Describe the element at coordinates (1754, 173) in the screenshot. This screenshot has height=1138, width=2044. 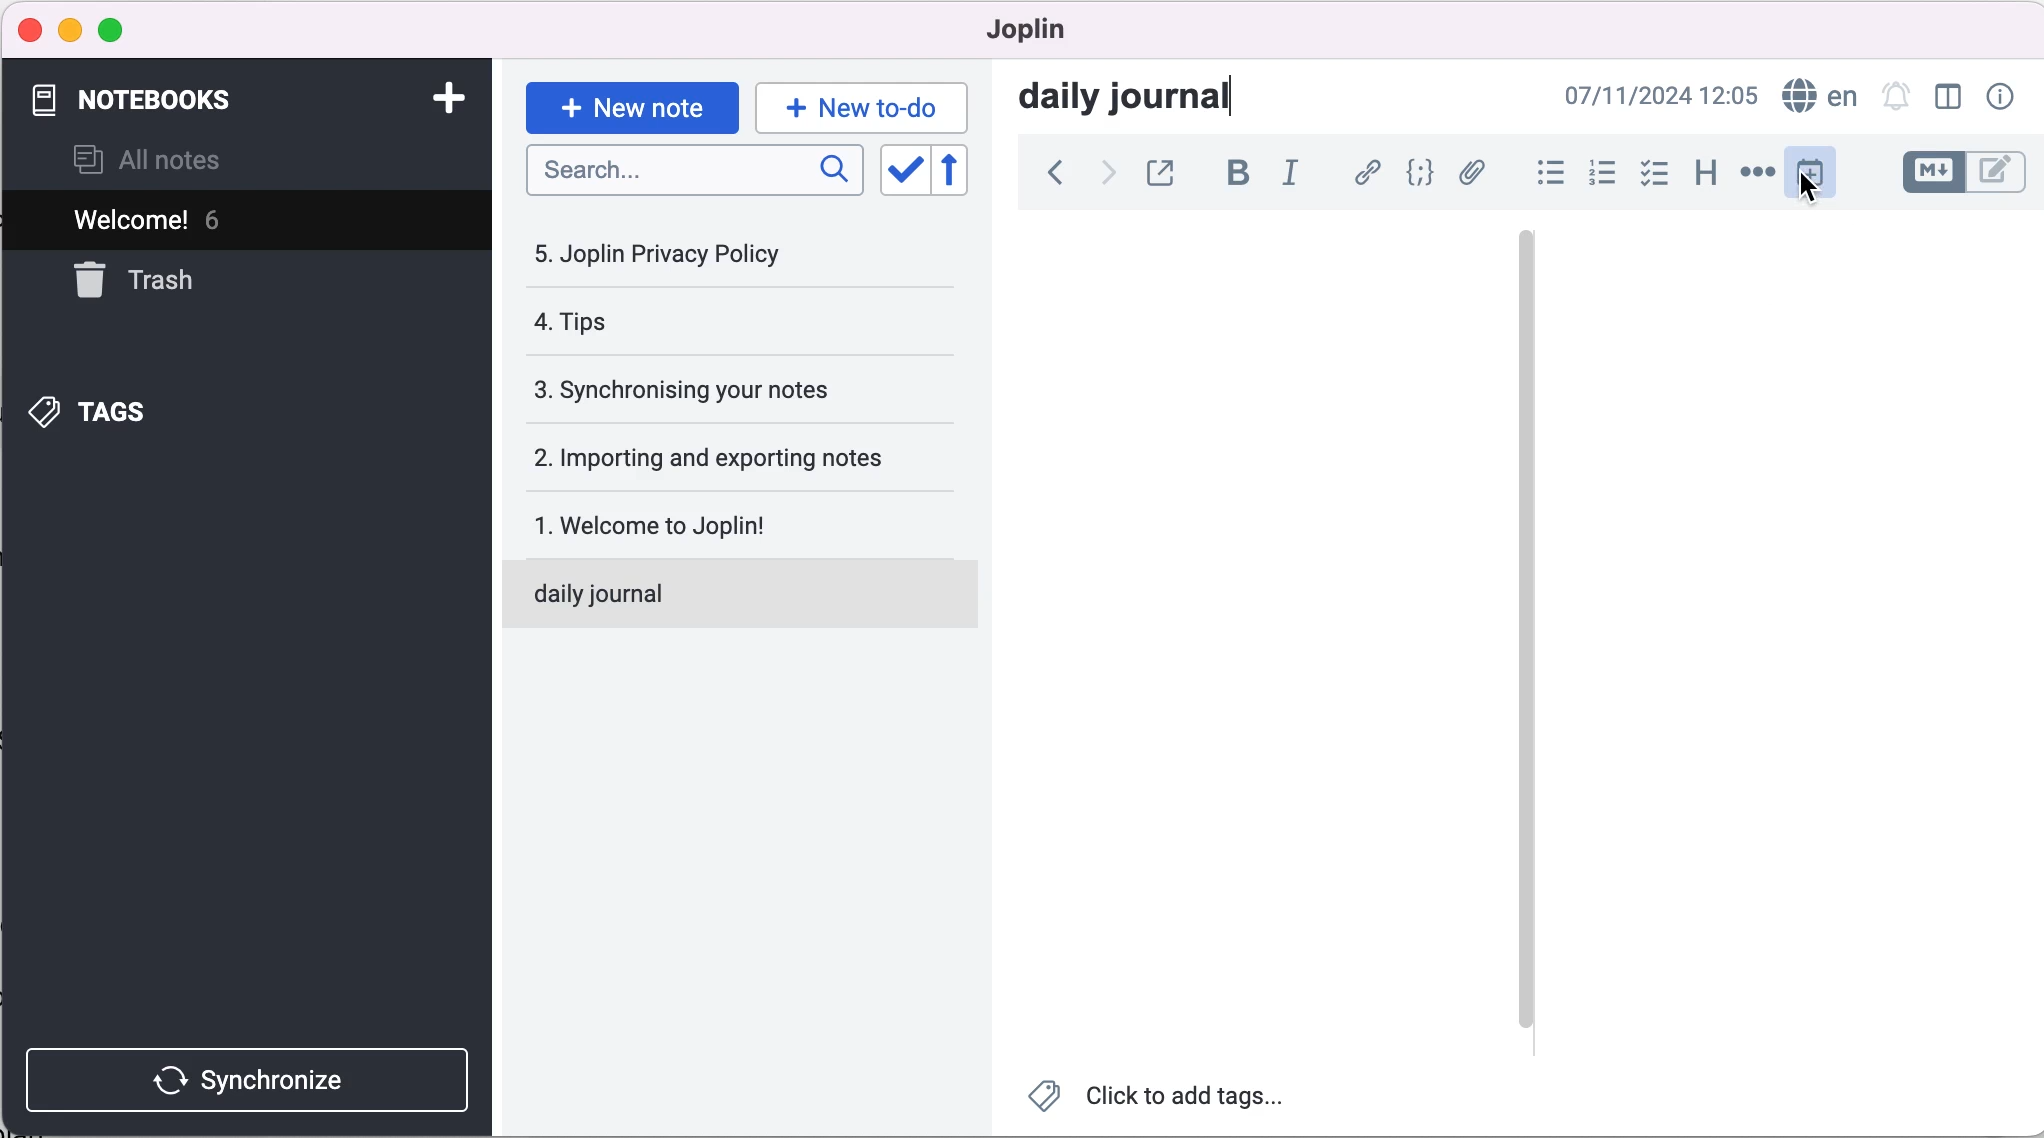
I see `horizontal rule` at that location.